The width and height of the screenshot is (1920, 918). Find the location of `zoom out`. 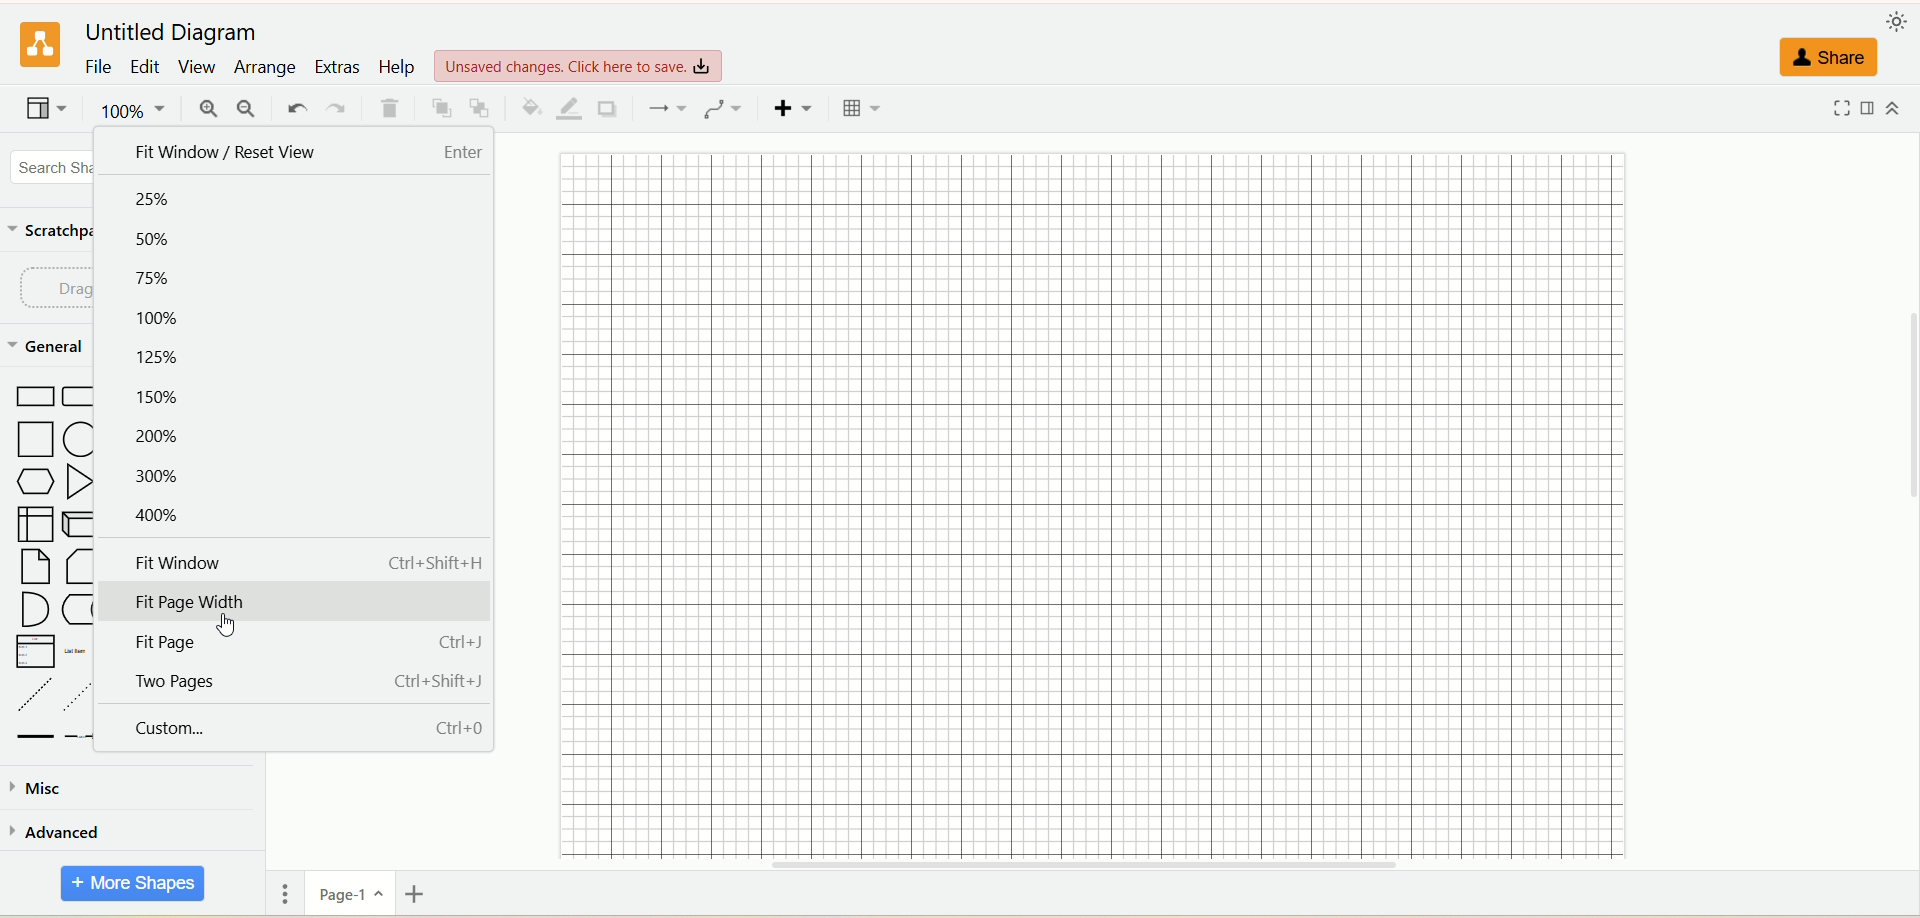

zoom out is located at coordinates (247, 110).